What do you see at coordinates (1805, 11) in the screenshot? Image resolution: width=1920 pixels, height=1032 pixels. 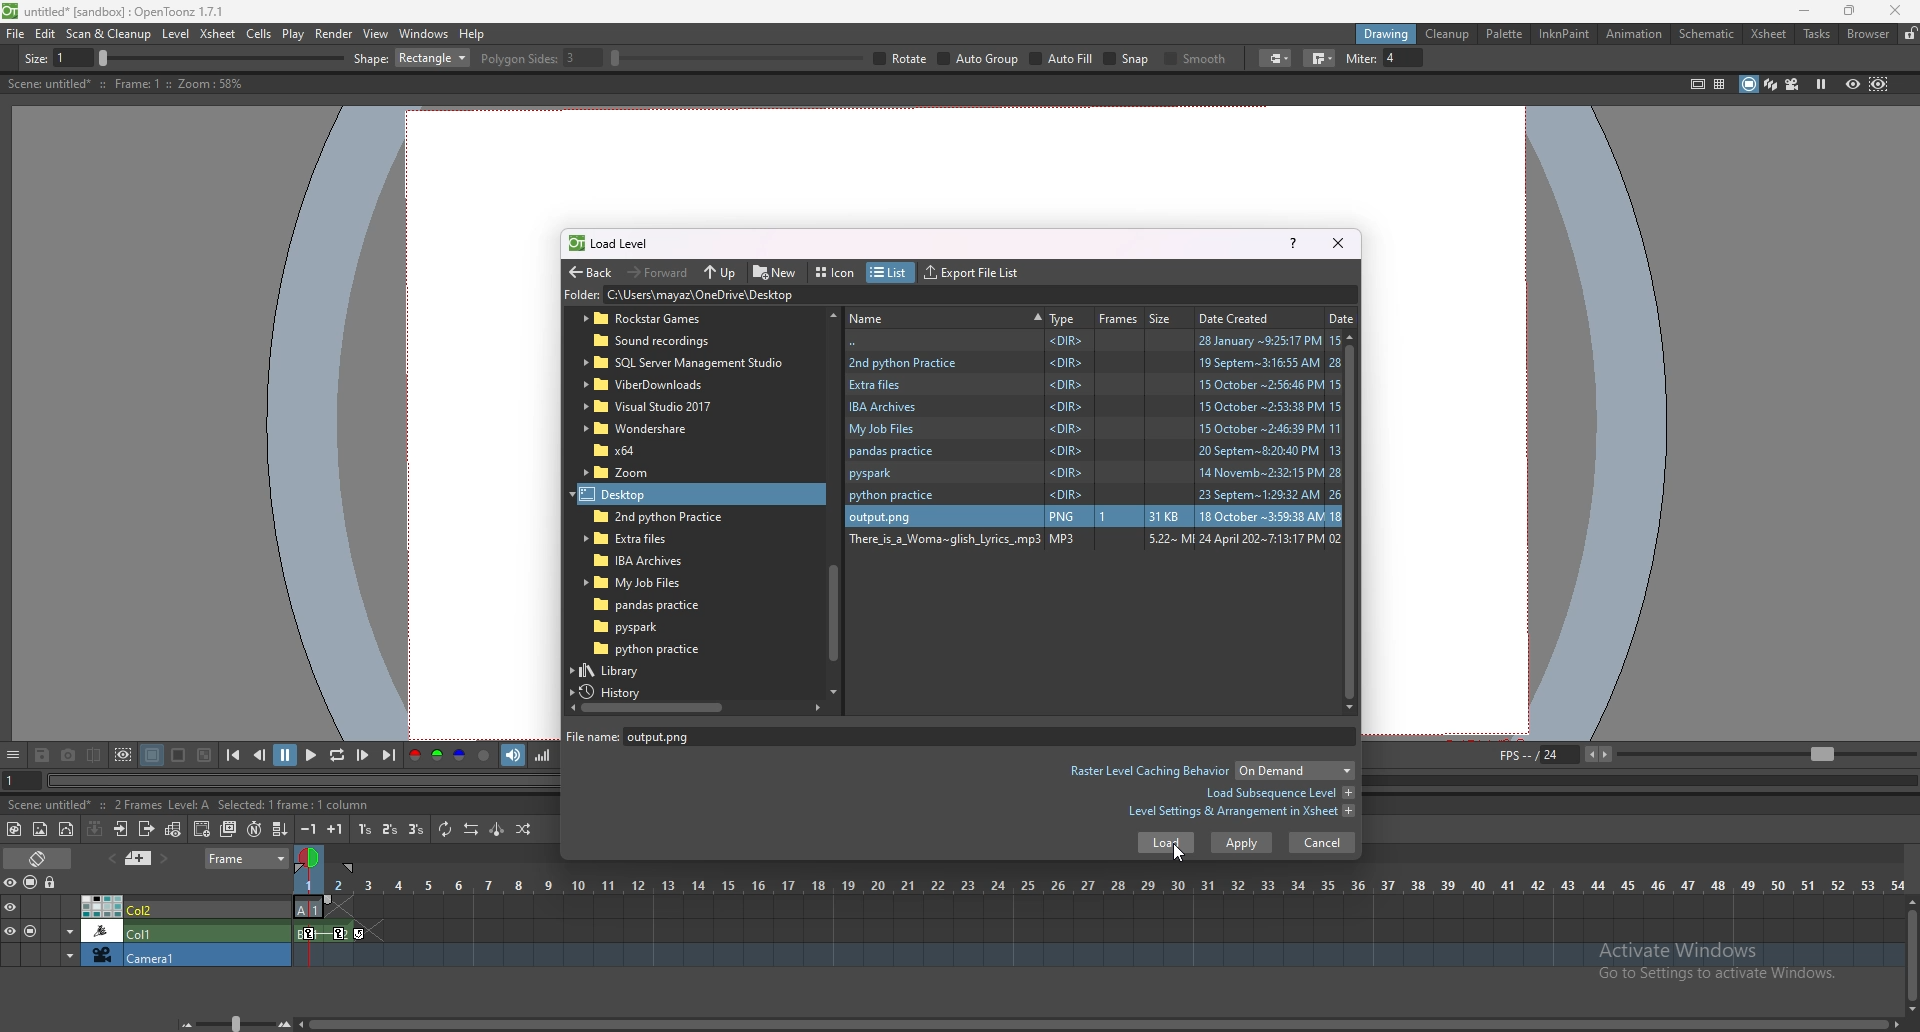 I see `minimize` at bounding box center [1805, 11].